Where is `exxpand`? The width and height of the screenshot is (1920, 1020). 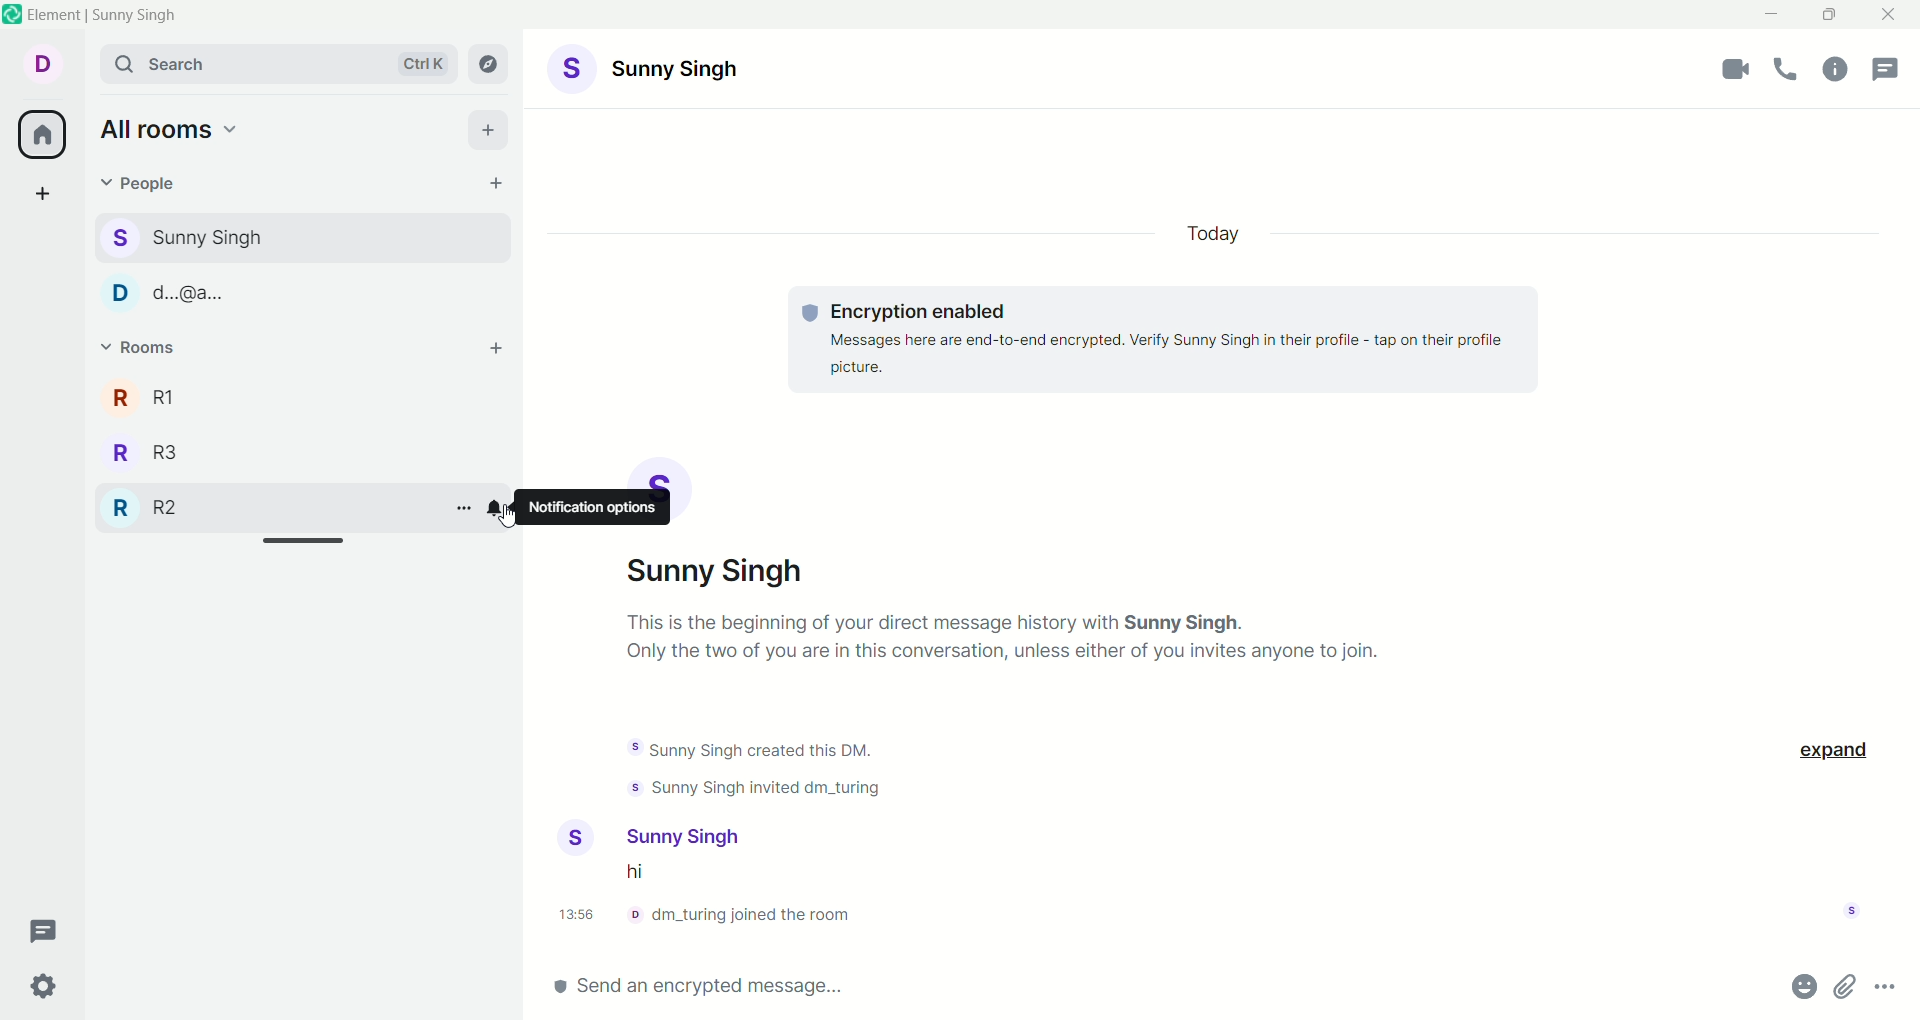
exxpand is located at coordinates (1835, 748).